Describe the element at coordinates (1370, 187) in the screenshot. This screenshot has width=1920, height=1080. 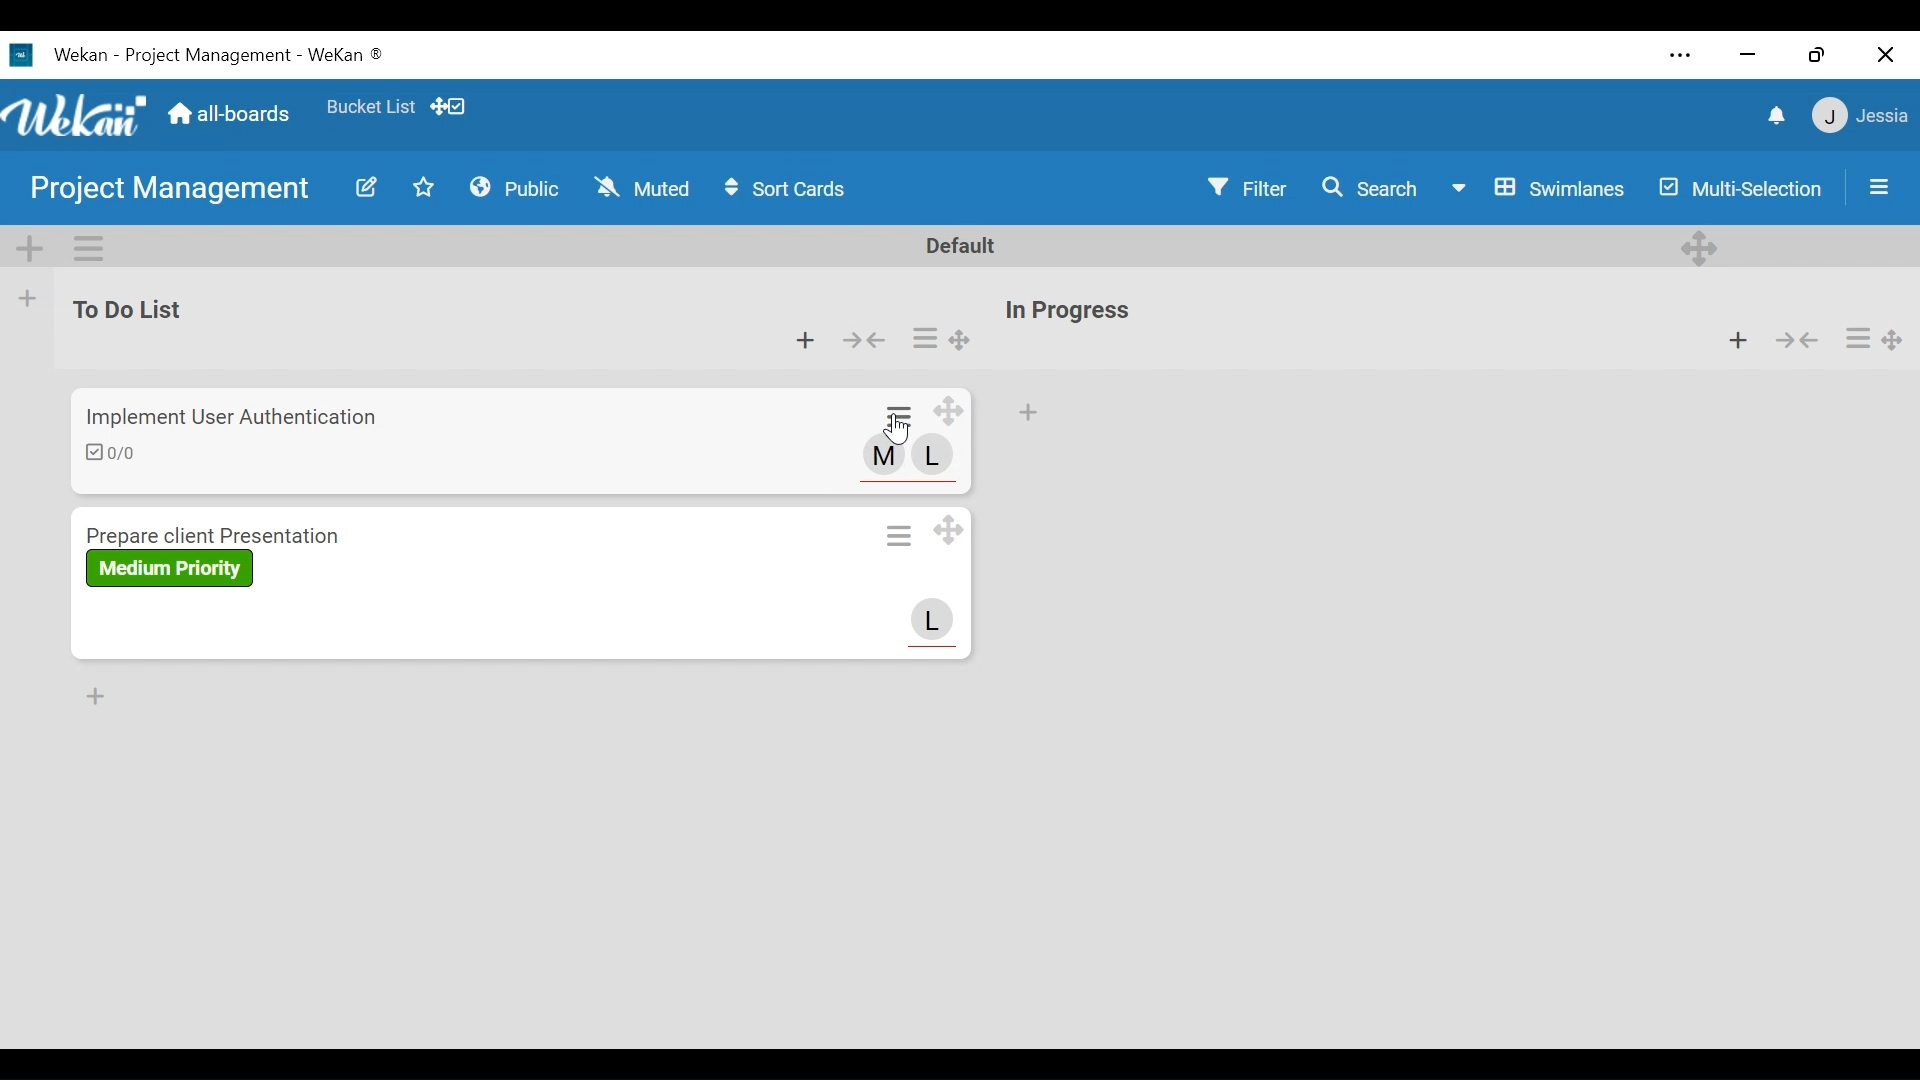
I see `Search` at that location.